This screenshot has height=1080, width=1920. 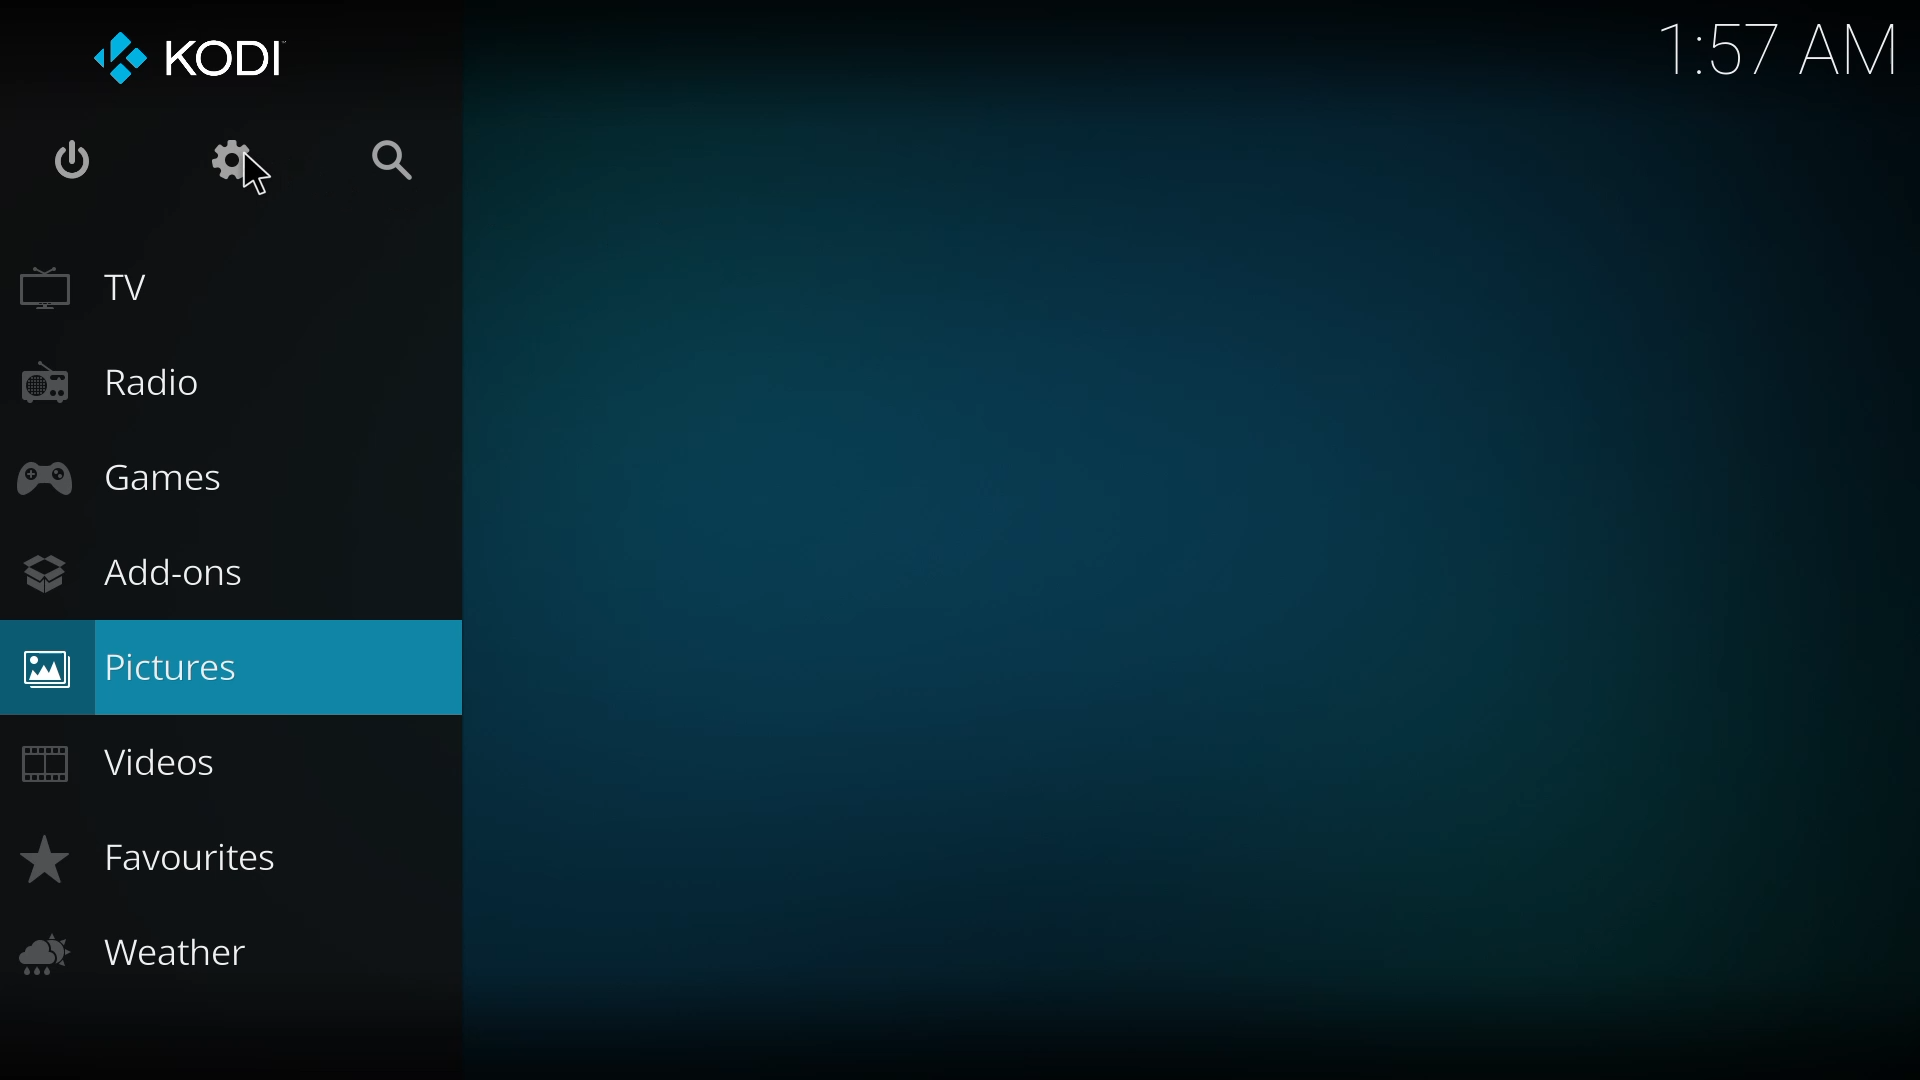 I want to click on cursor, so click(x=259, y=174).